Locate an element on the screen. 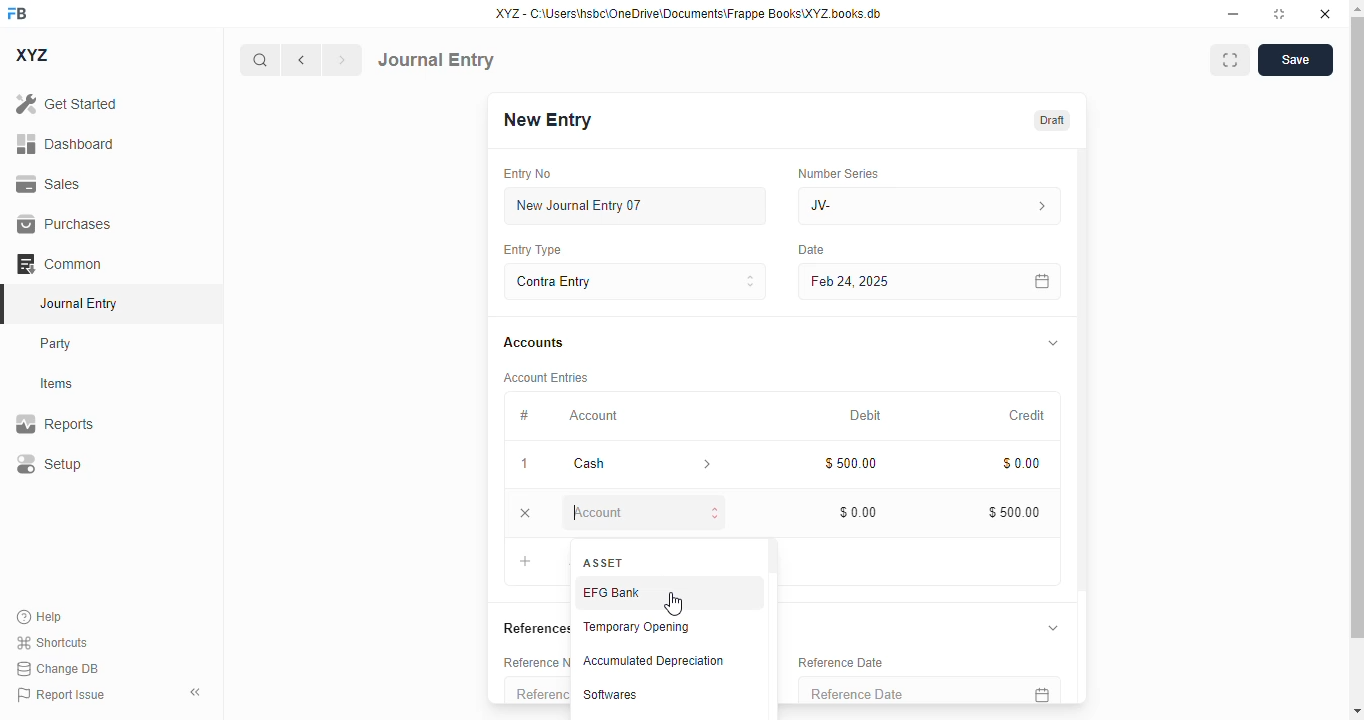 This screenshot has width=1364, height=720. search is located at coordinates (259, 60).